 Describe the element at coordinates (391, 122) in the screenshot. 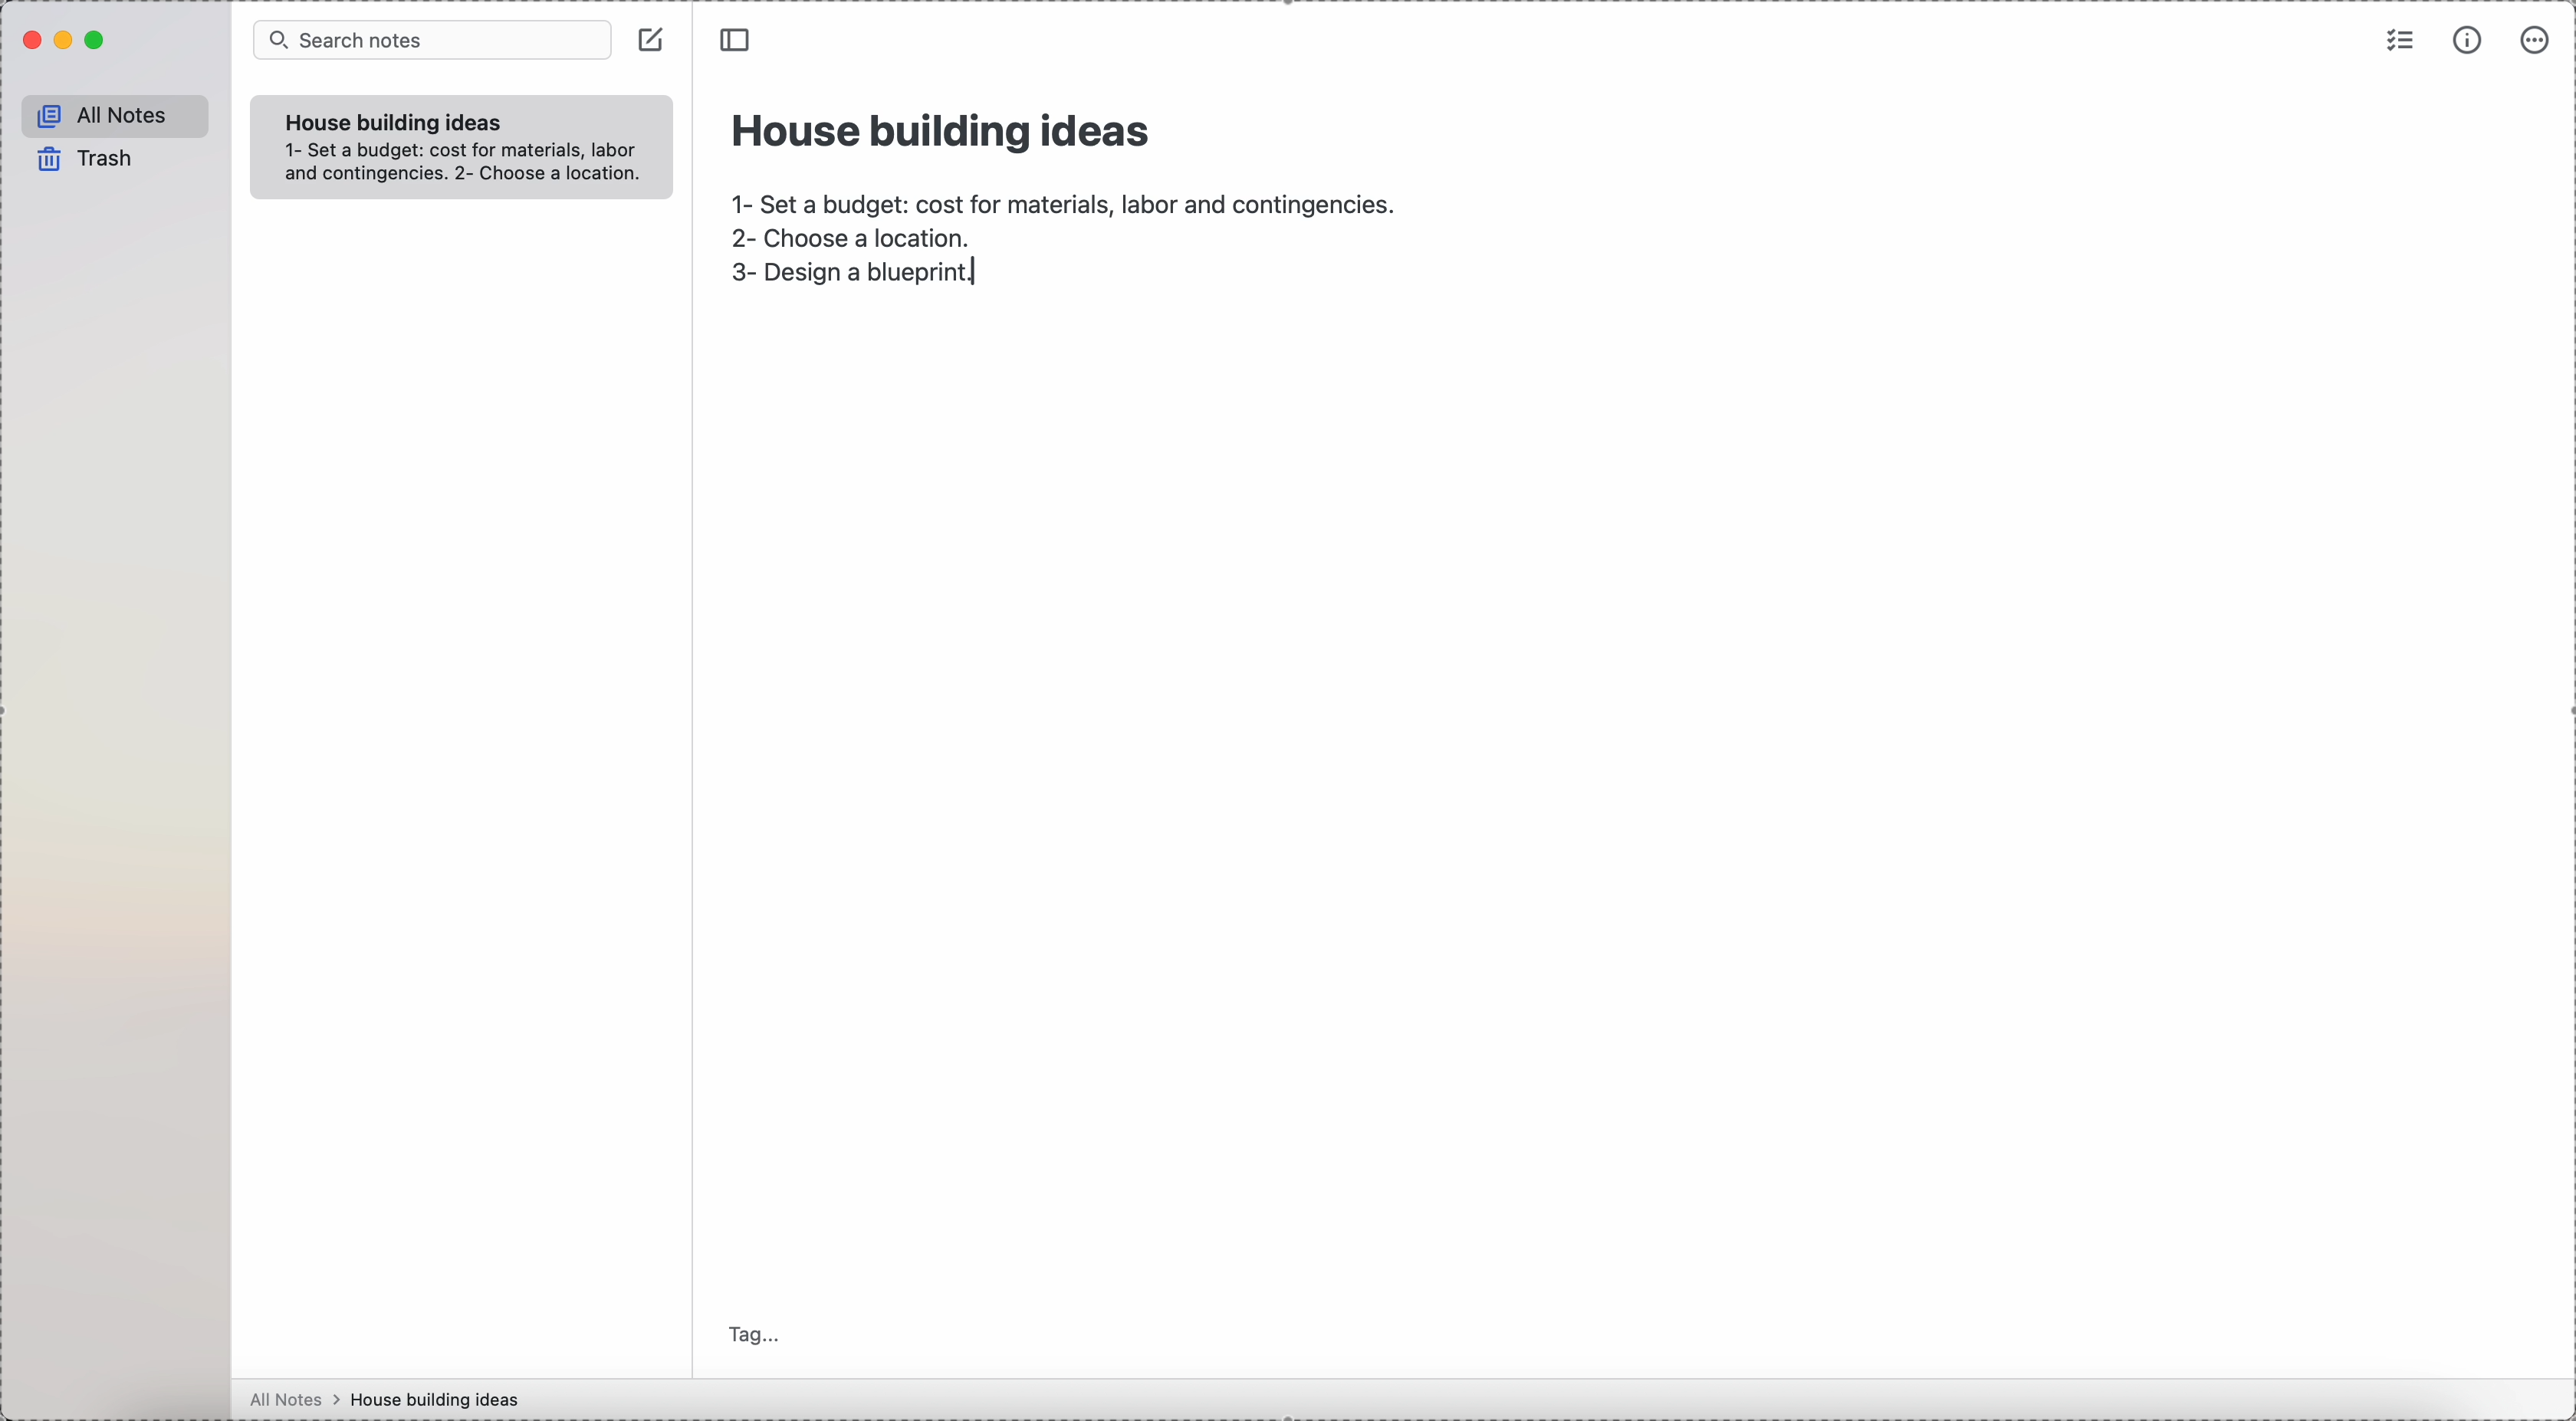

I see `house building ideas` at that location.